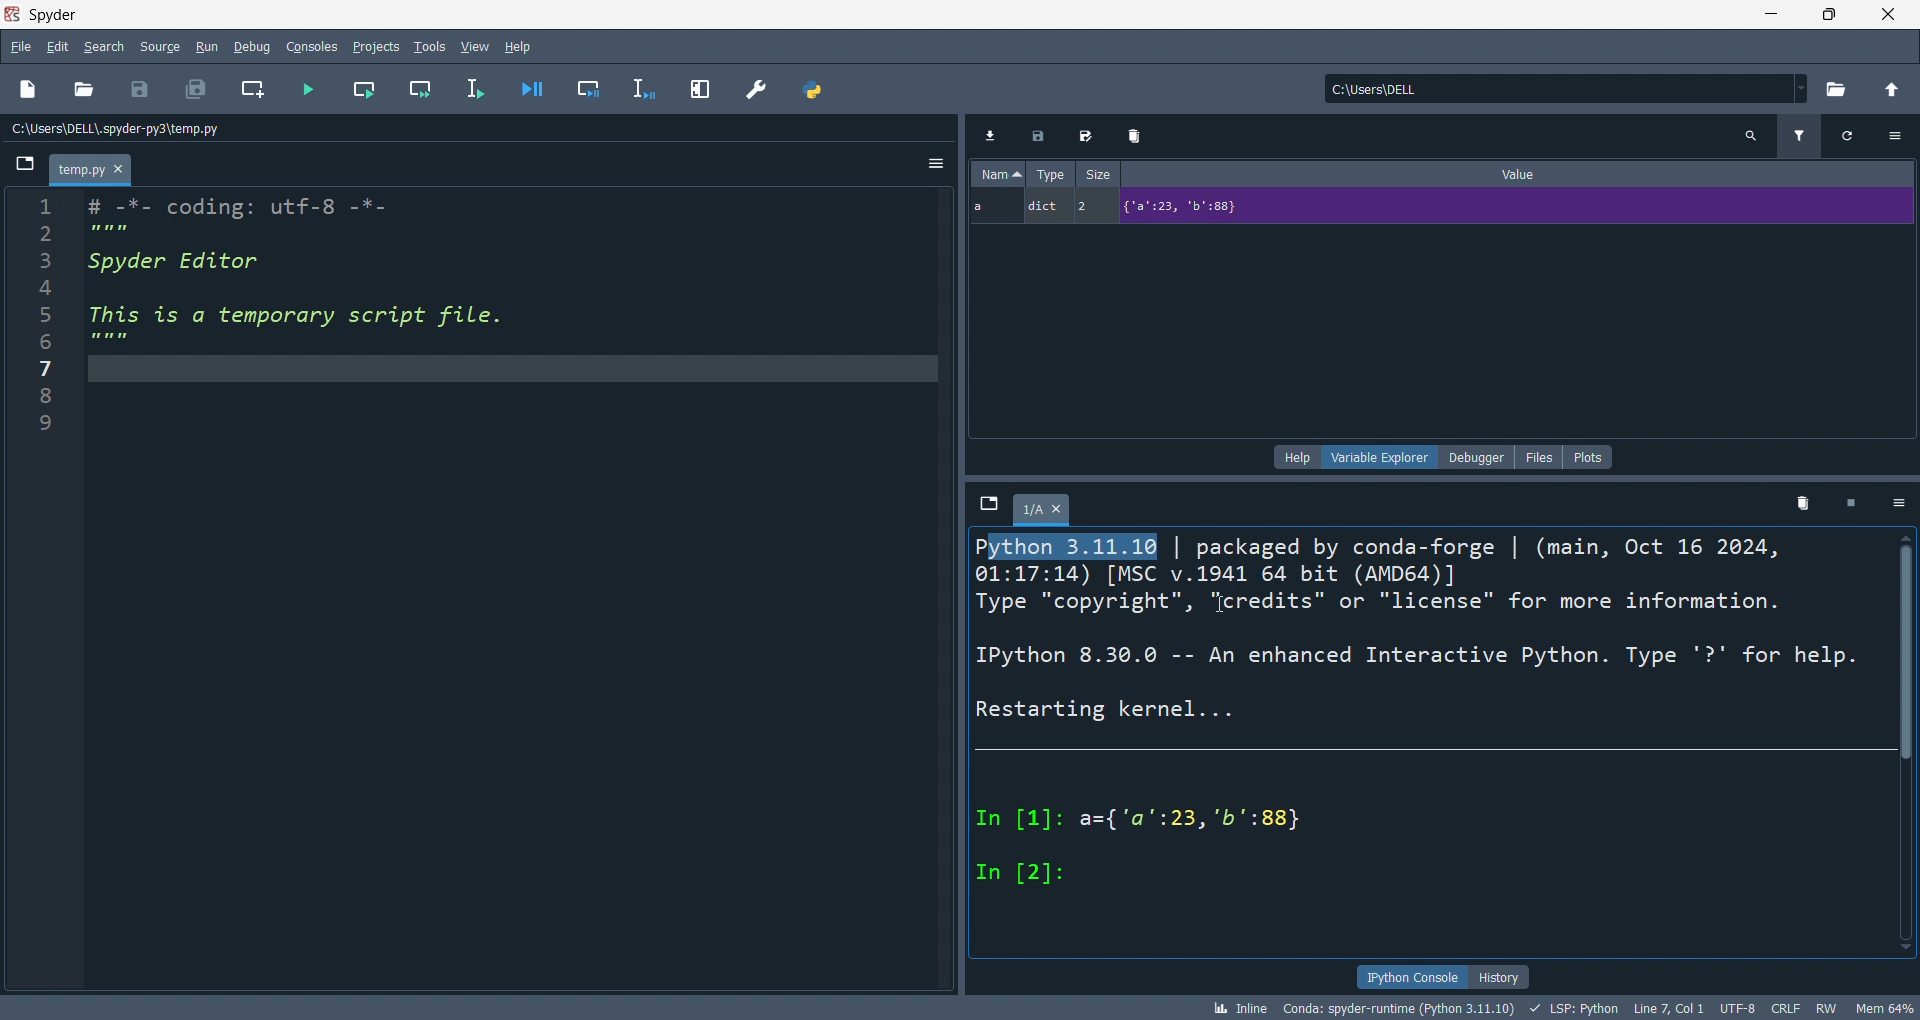 The image size is (1920, 1020). I want to click on value, so click(1523, 172).